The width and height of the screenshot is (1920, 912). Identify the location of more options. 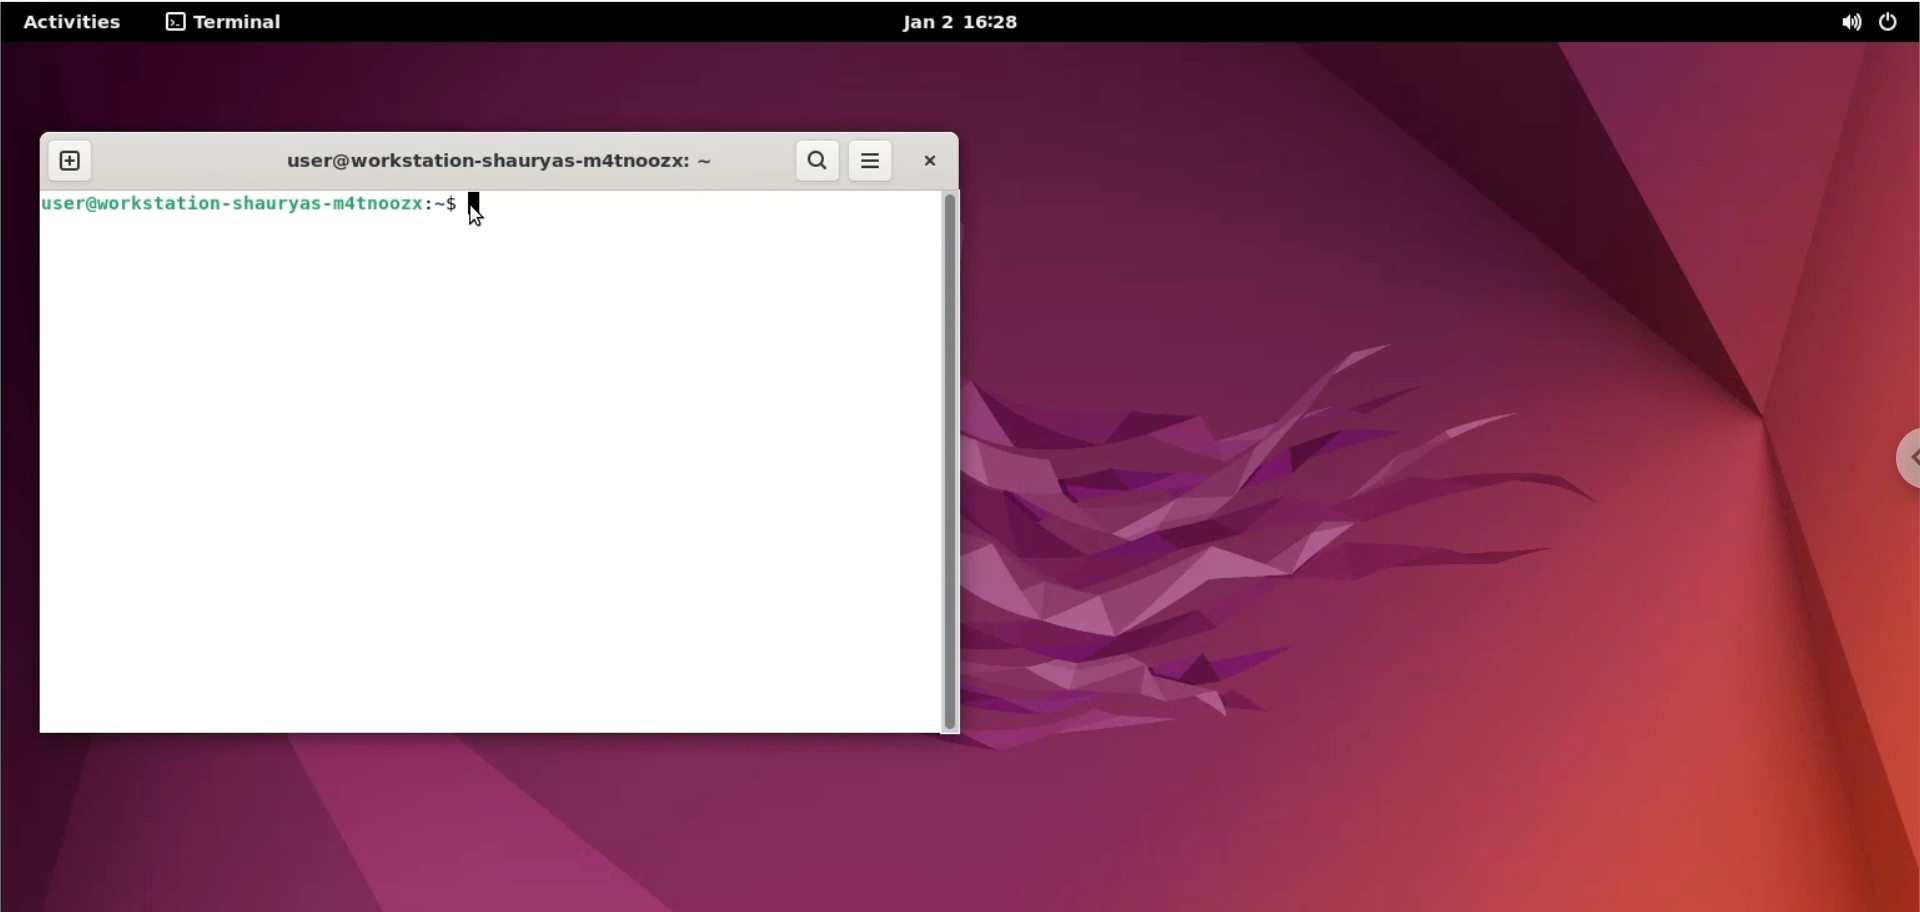
(868, 162).